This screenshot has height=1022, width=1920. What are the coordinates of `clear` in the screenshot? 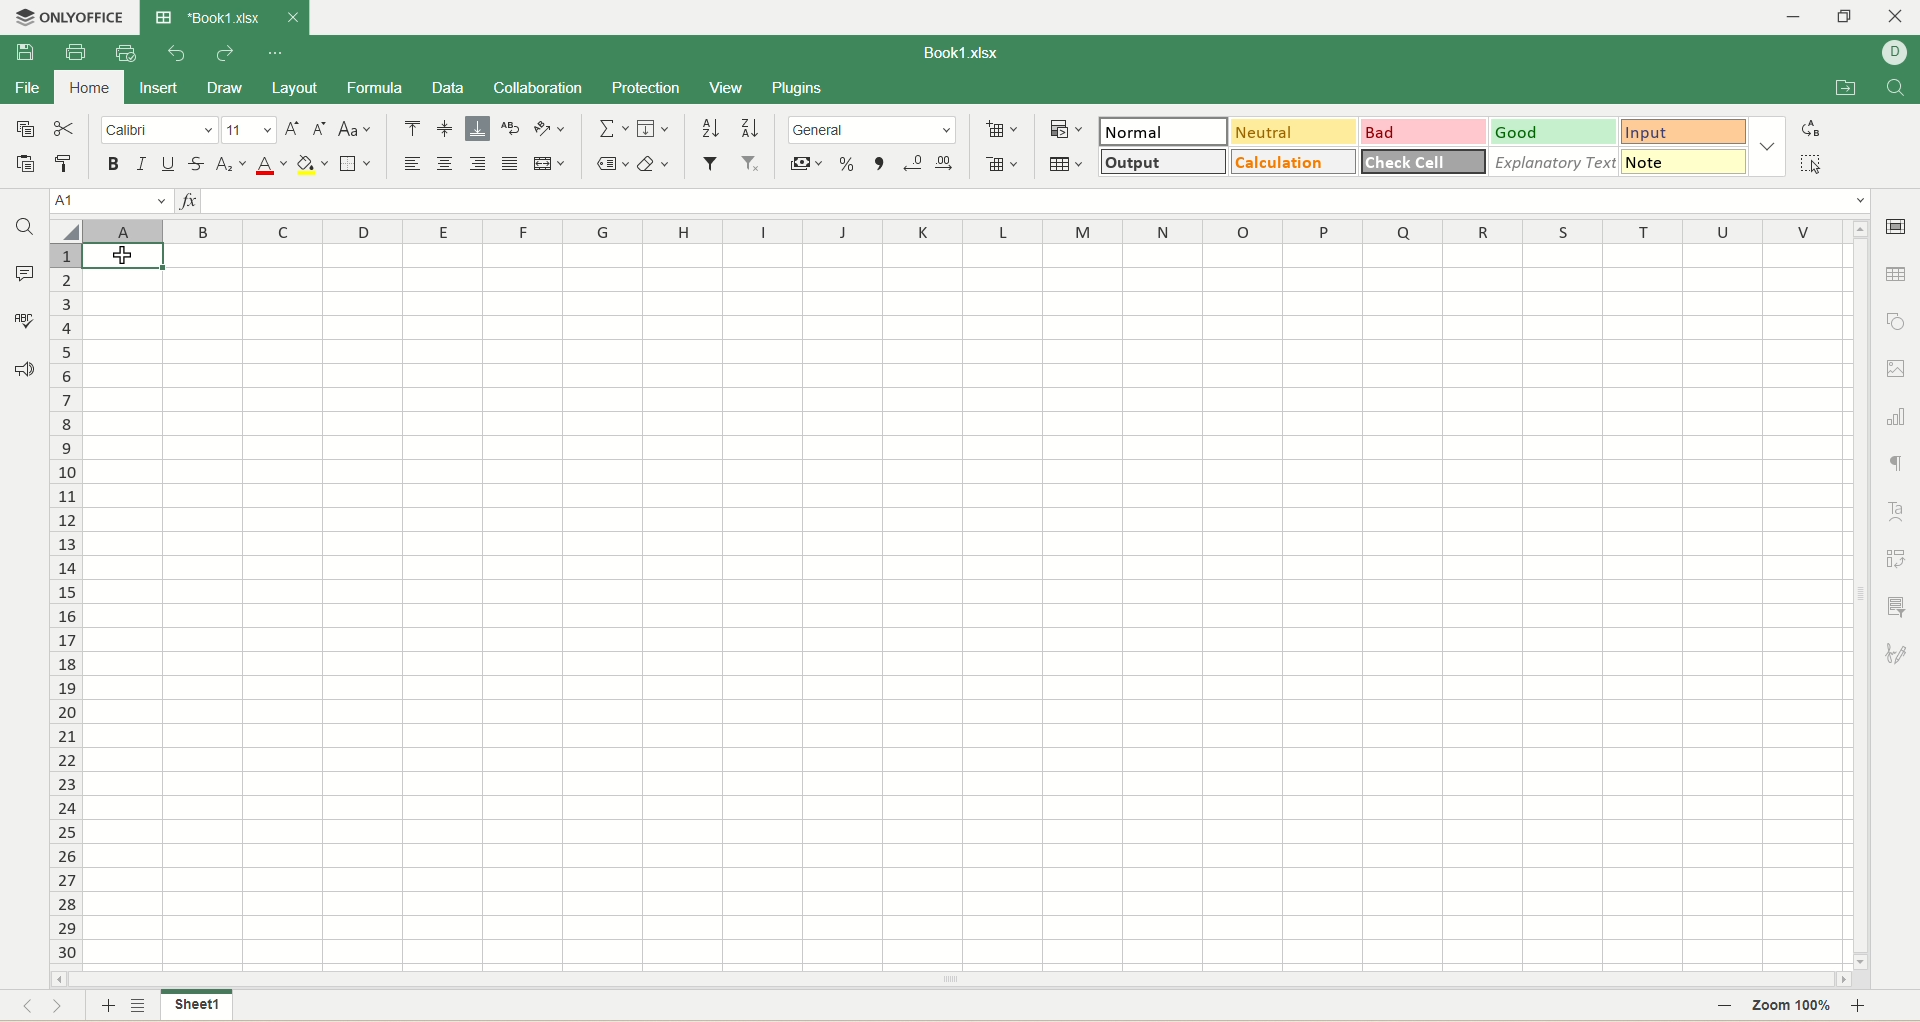 It's located at (653, 163).